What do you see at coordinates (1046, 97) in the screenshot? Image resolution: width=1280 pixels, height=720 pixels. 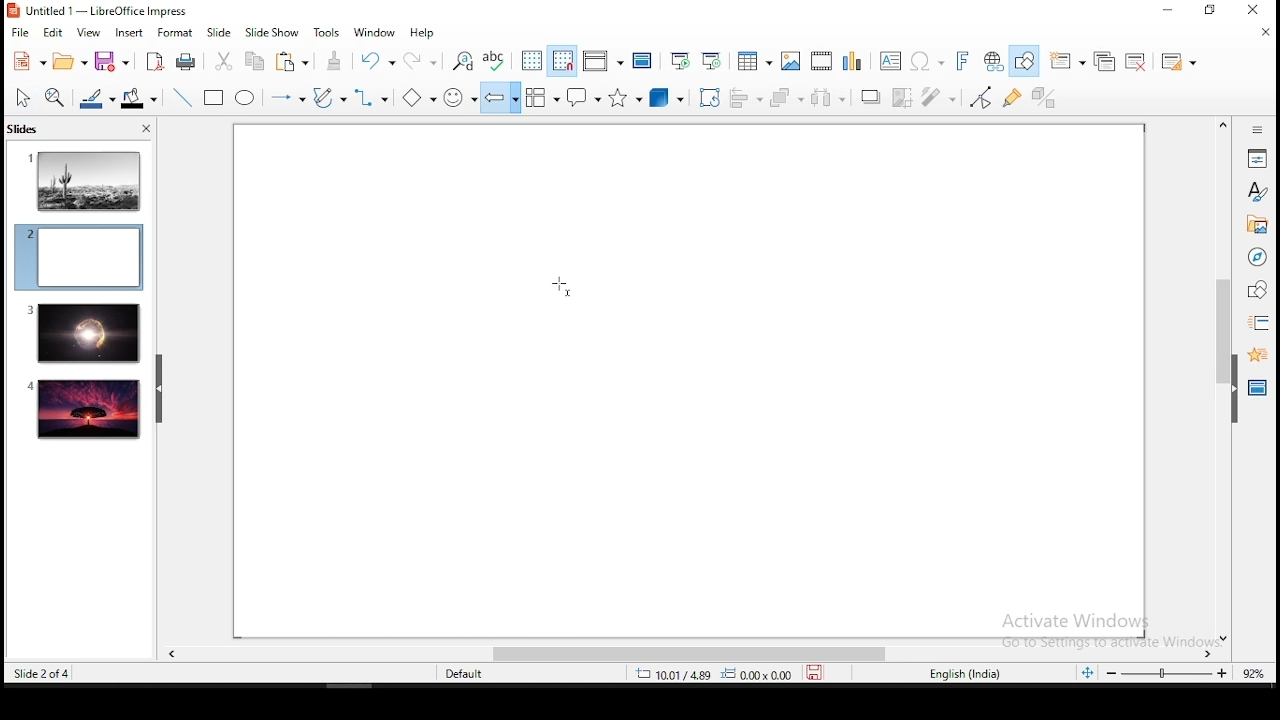 I see `toggle extrusiuon` at bounding box center [1046, 97].